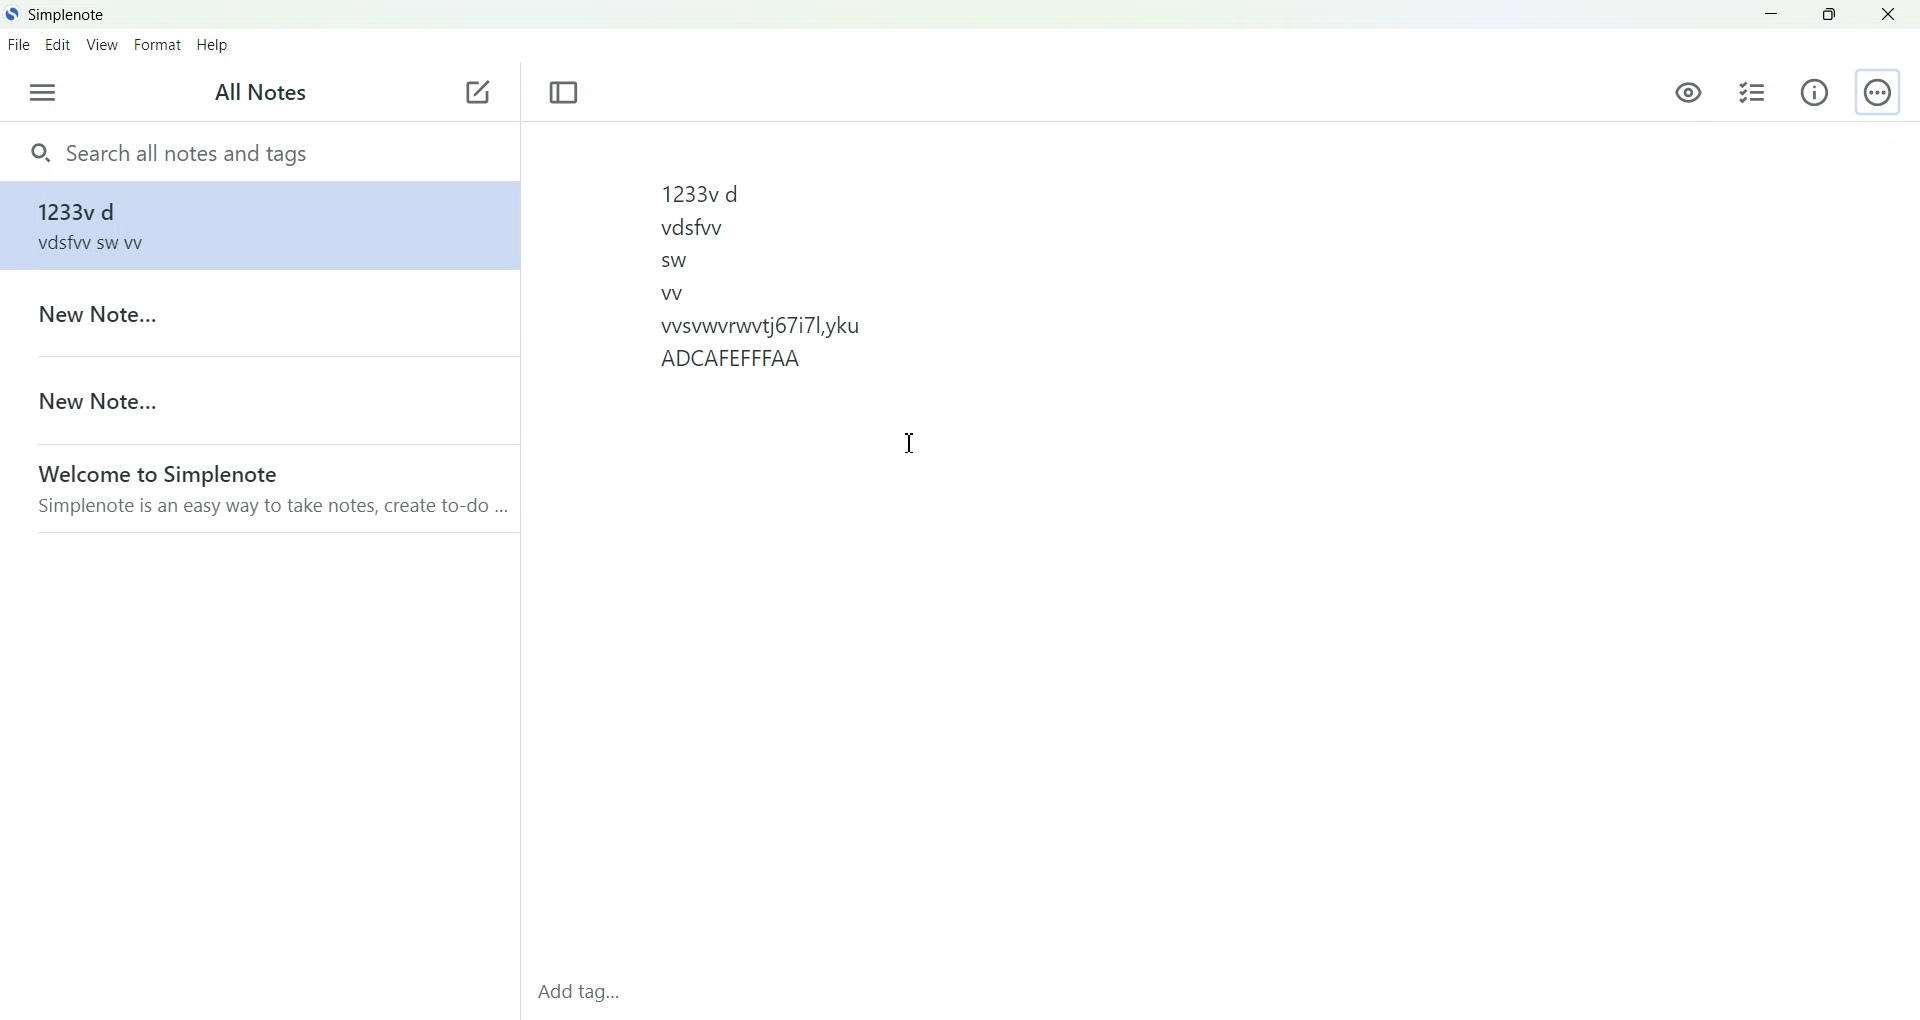 The height and width of the screenshot is (1020, 1920). What do you see at coordinates (255, 94) in the screenshot?
I see `All Notes` at bounding box center [255, 94].